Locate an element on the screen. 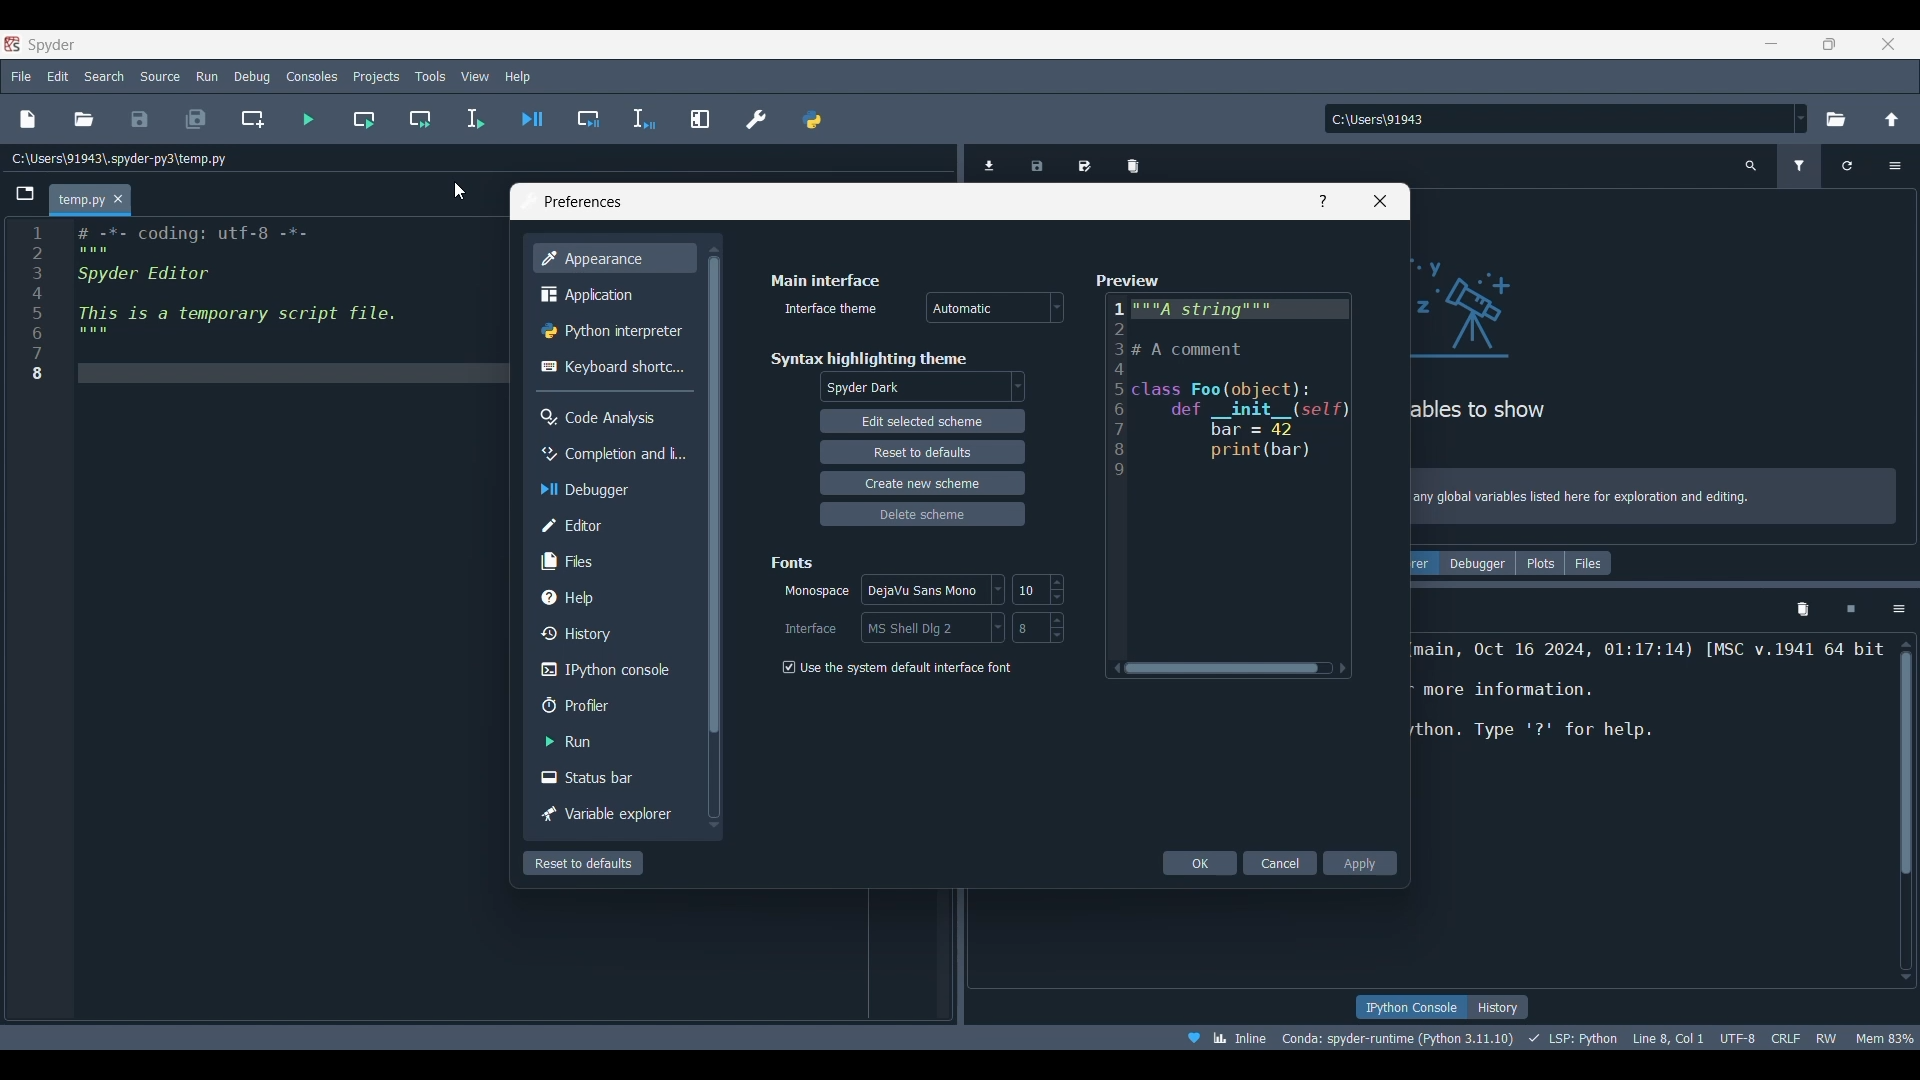 This screenshot has width=1920, height=1080. scrollbar is located at coordinates (1229, 666).